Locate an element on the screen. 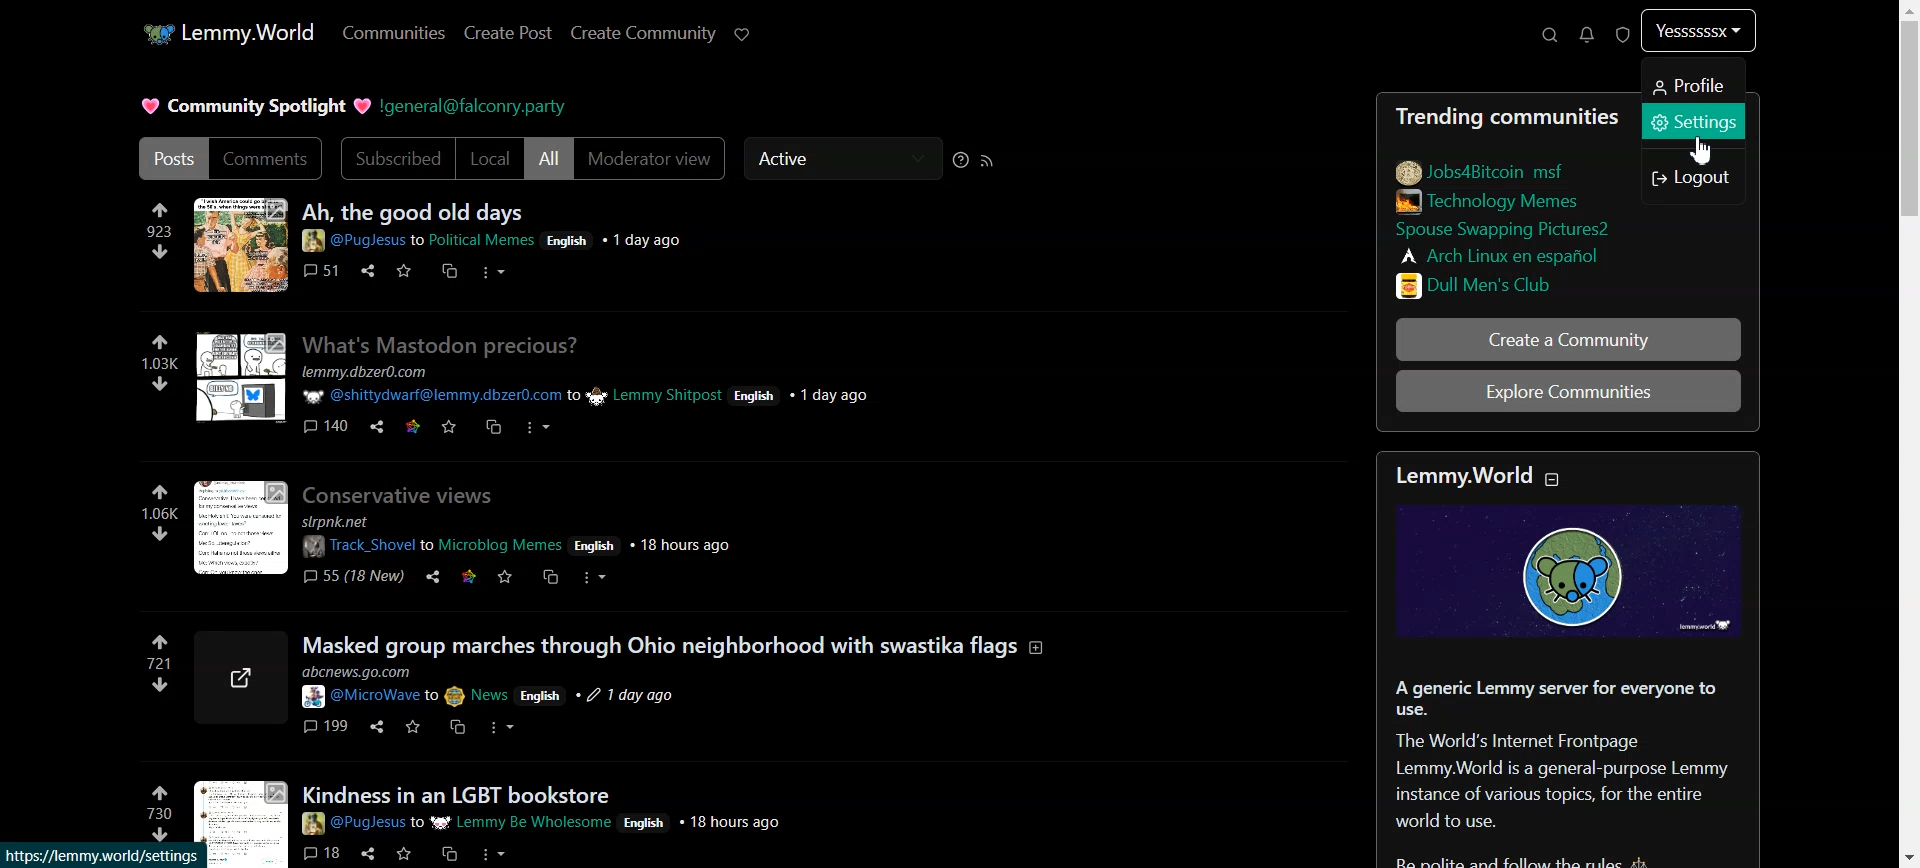 Image resolution: width=1920 pixels, height=868 pixels. Explore Community is located at coordinates (1566, 393).